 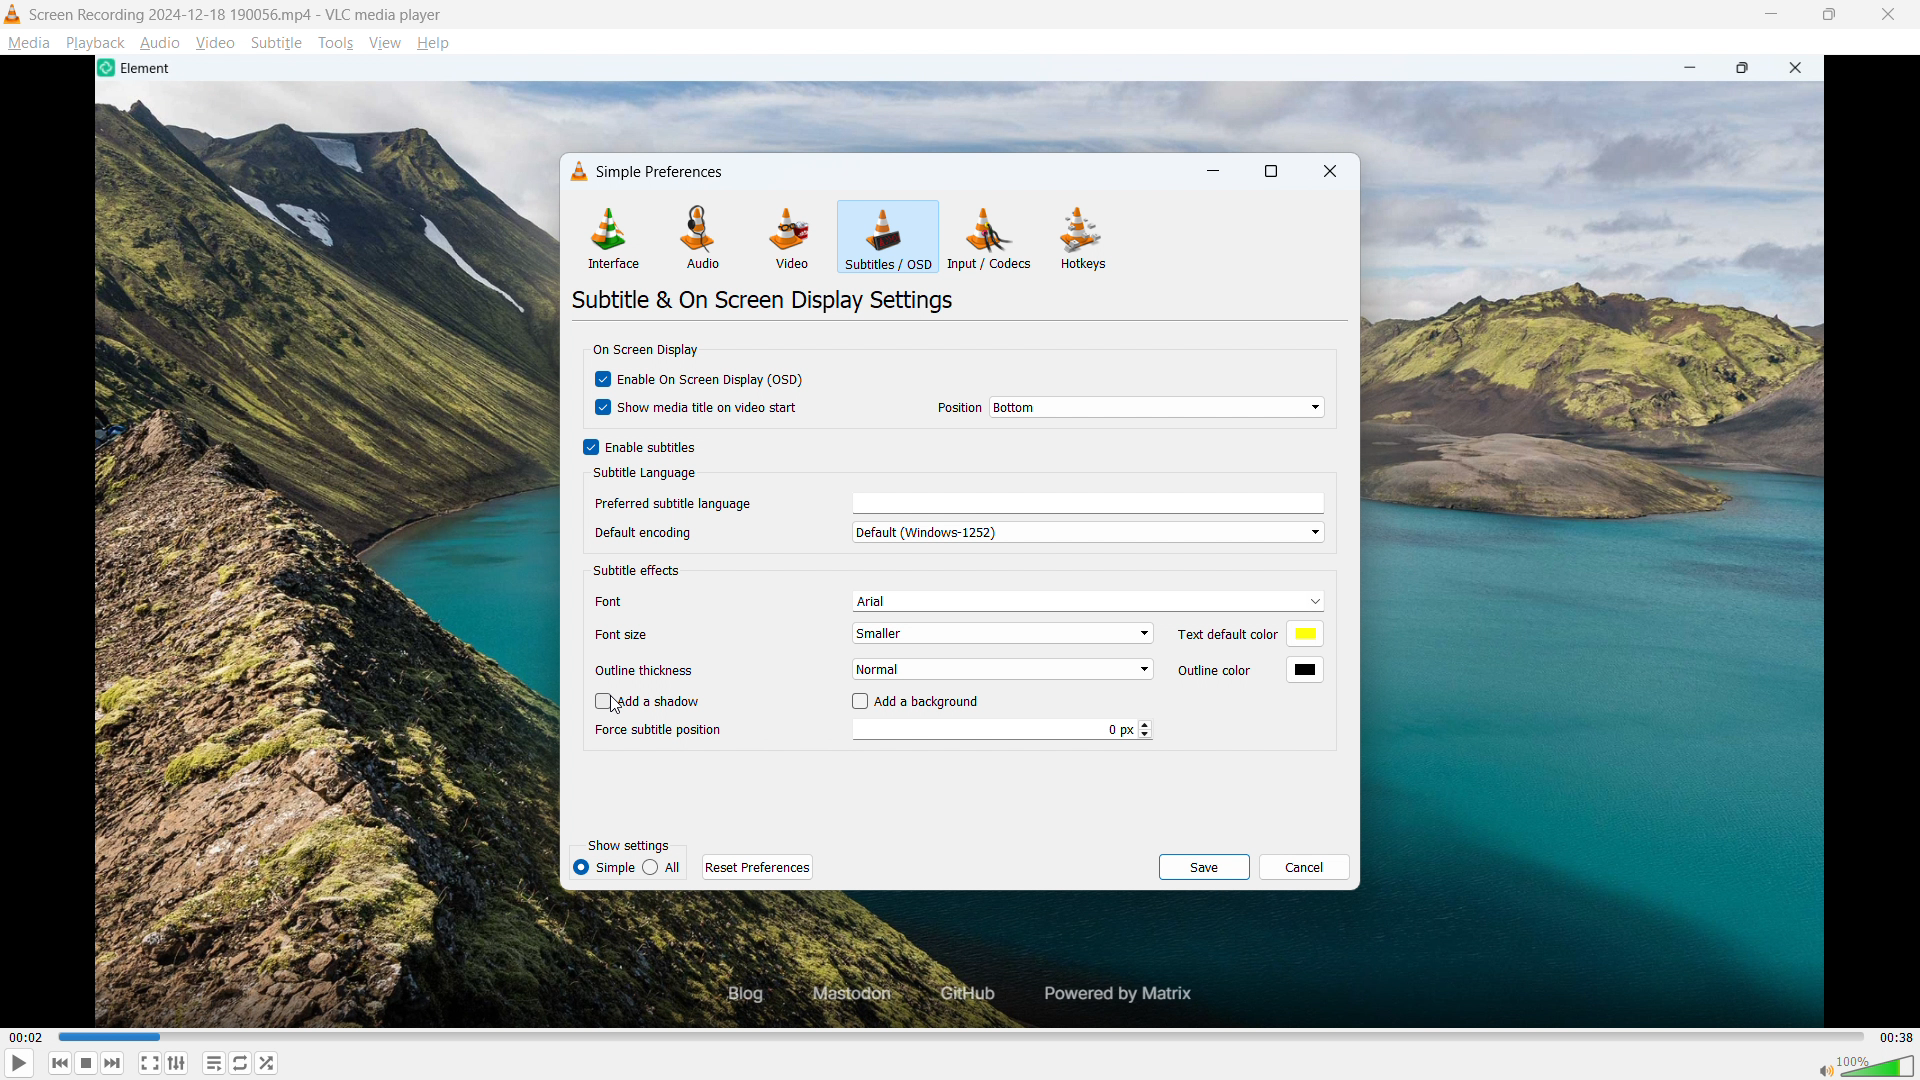 I want to click on Subtitles are OSD , so click(x=889, y=236).